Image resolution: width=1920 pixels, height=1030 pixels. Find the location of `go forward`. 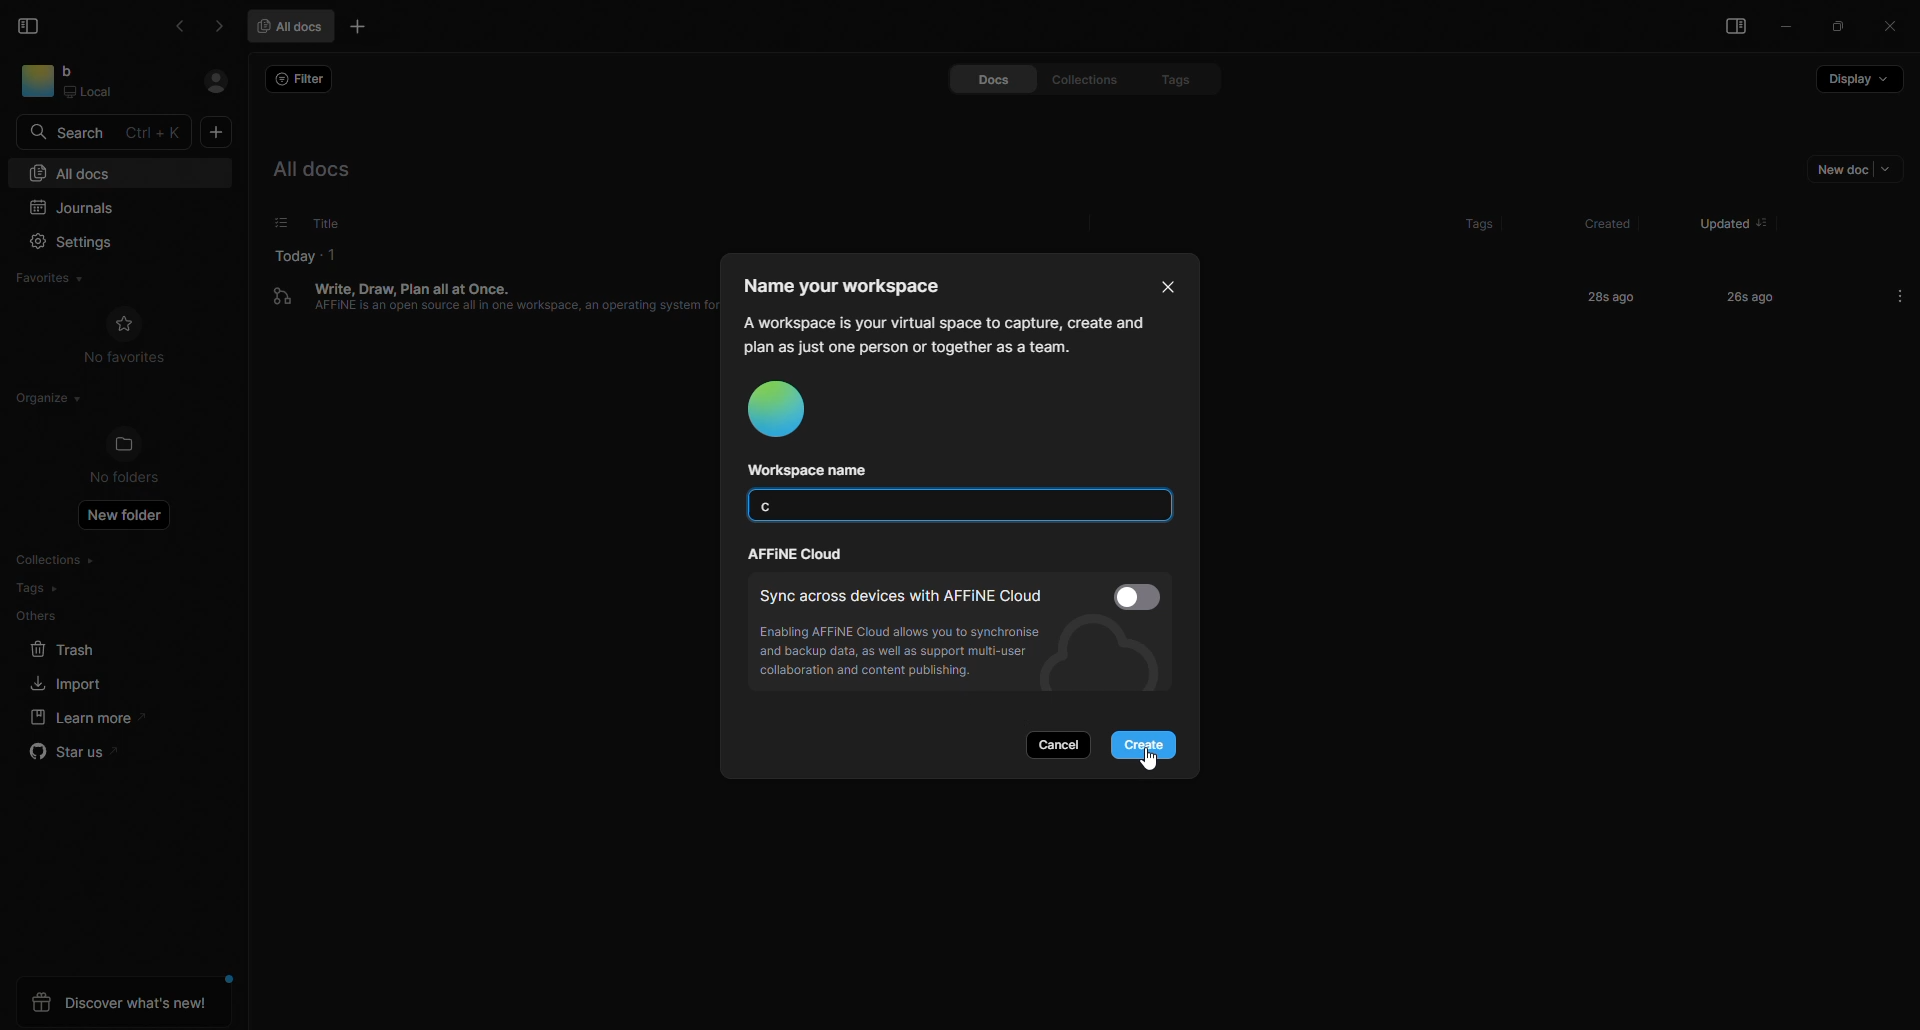

go forward is located at coordinates (218, 26).